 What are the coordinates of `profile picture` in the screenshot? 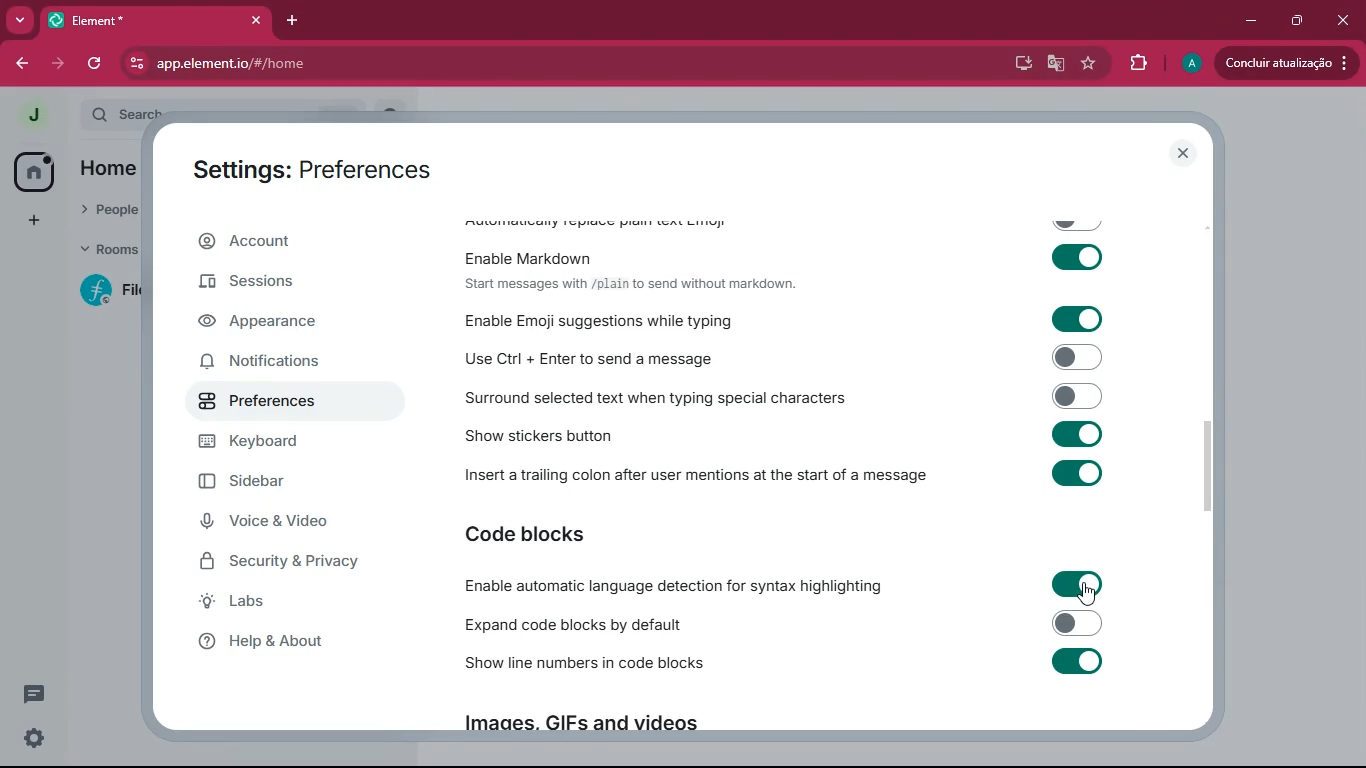 It's located at (27, 114).